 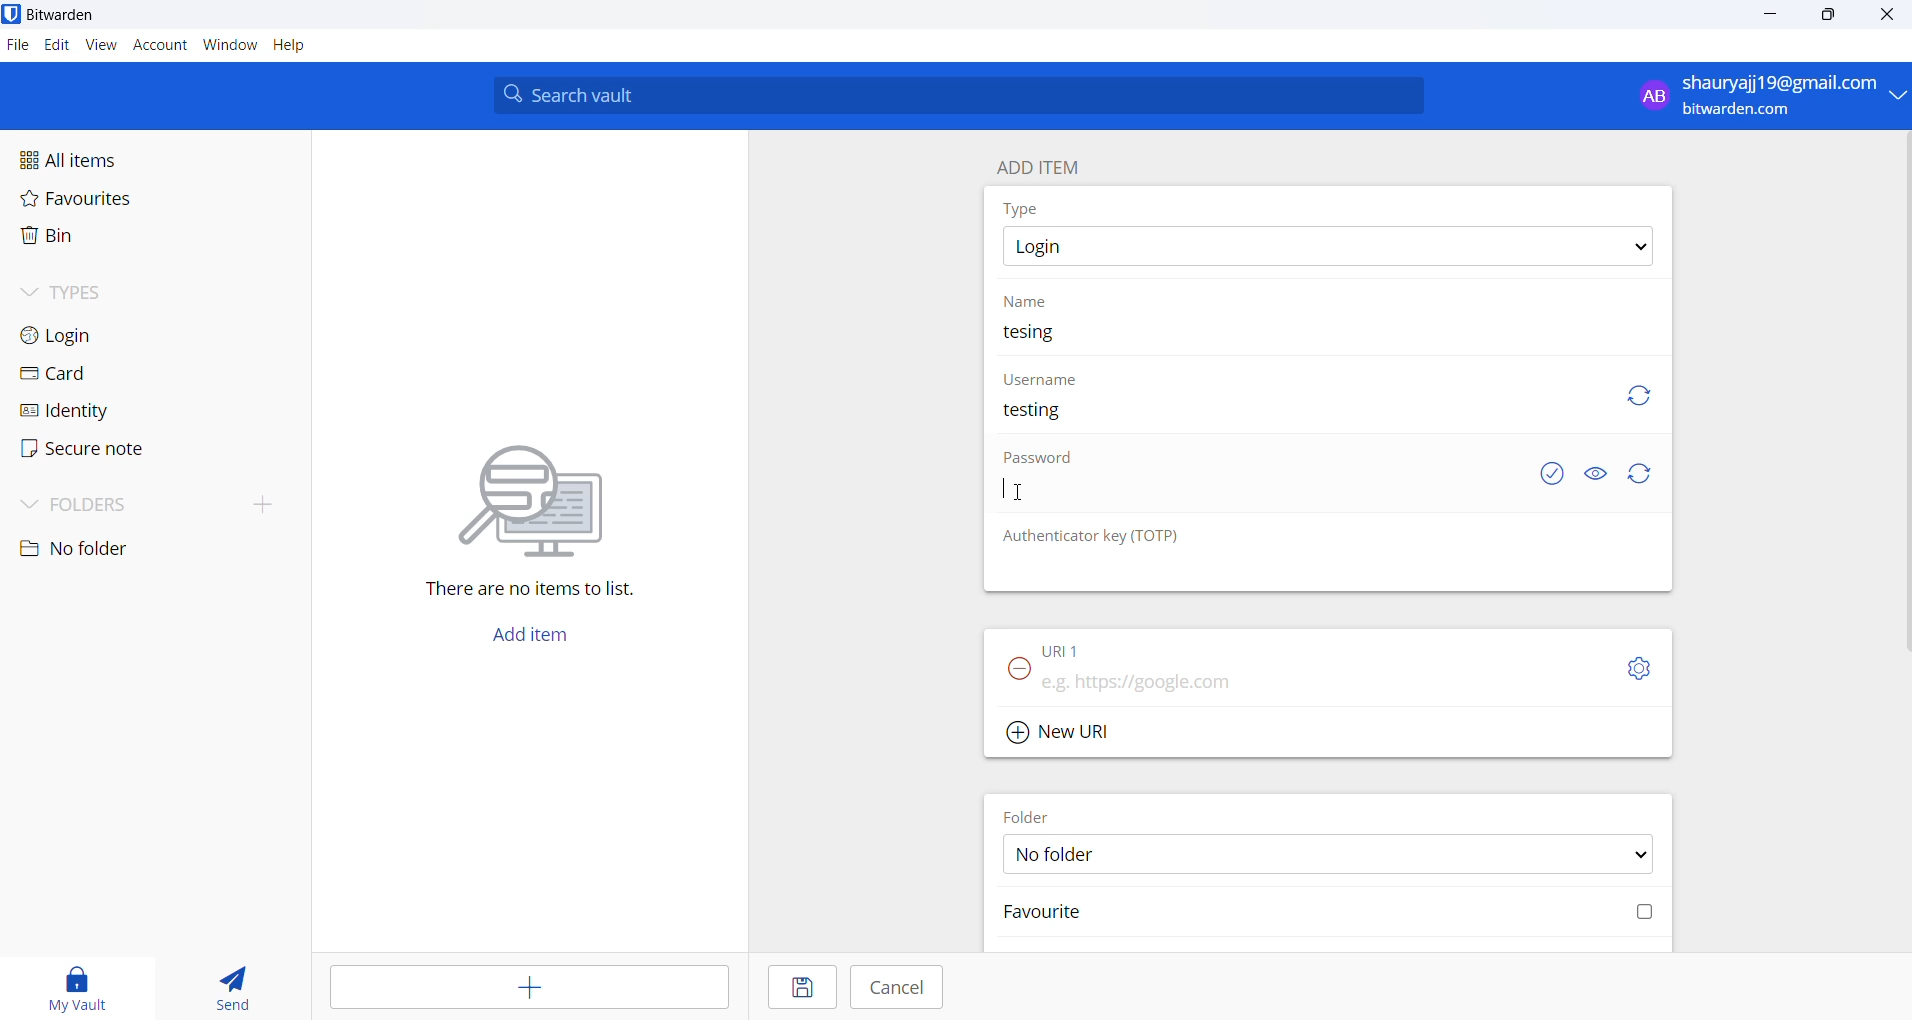 I want to click on my vault, so click(x=69, y=985).